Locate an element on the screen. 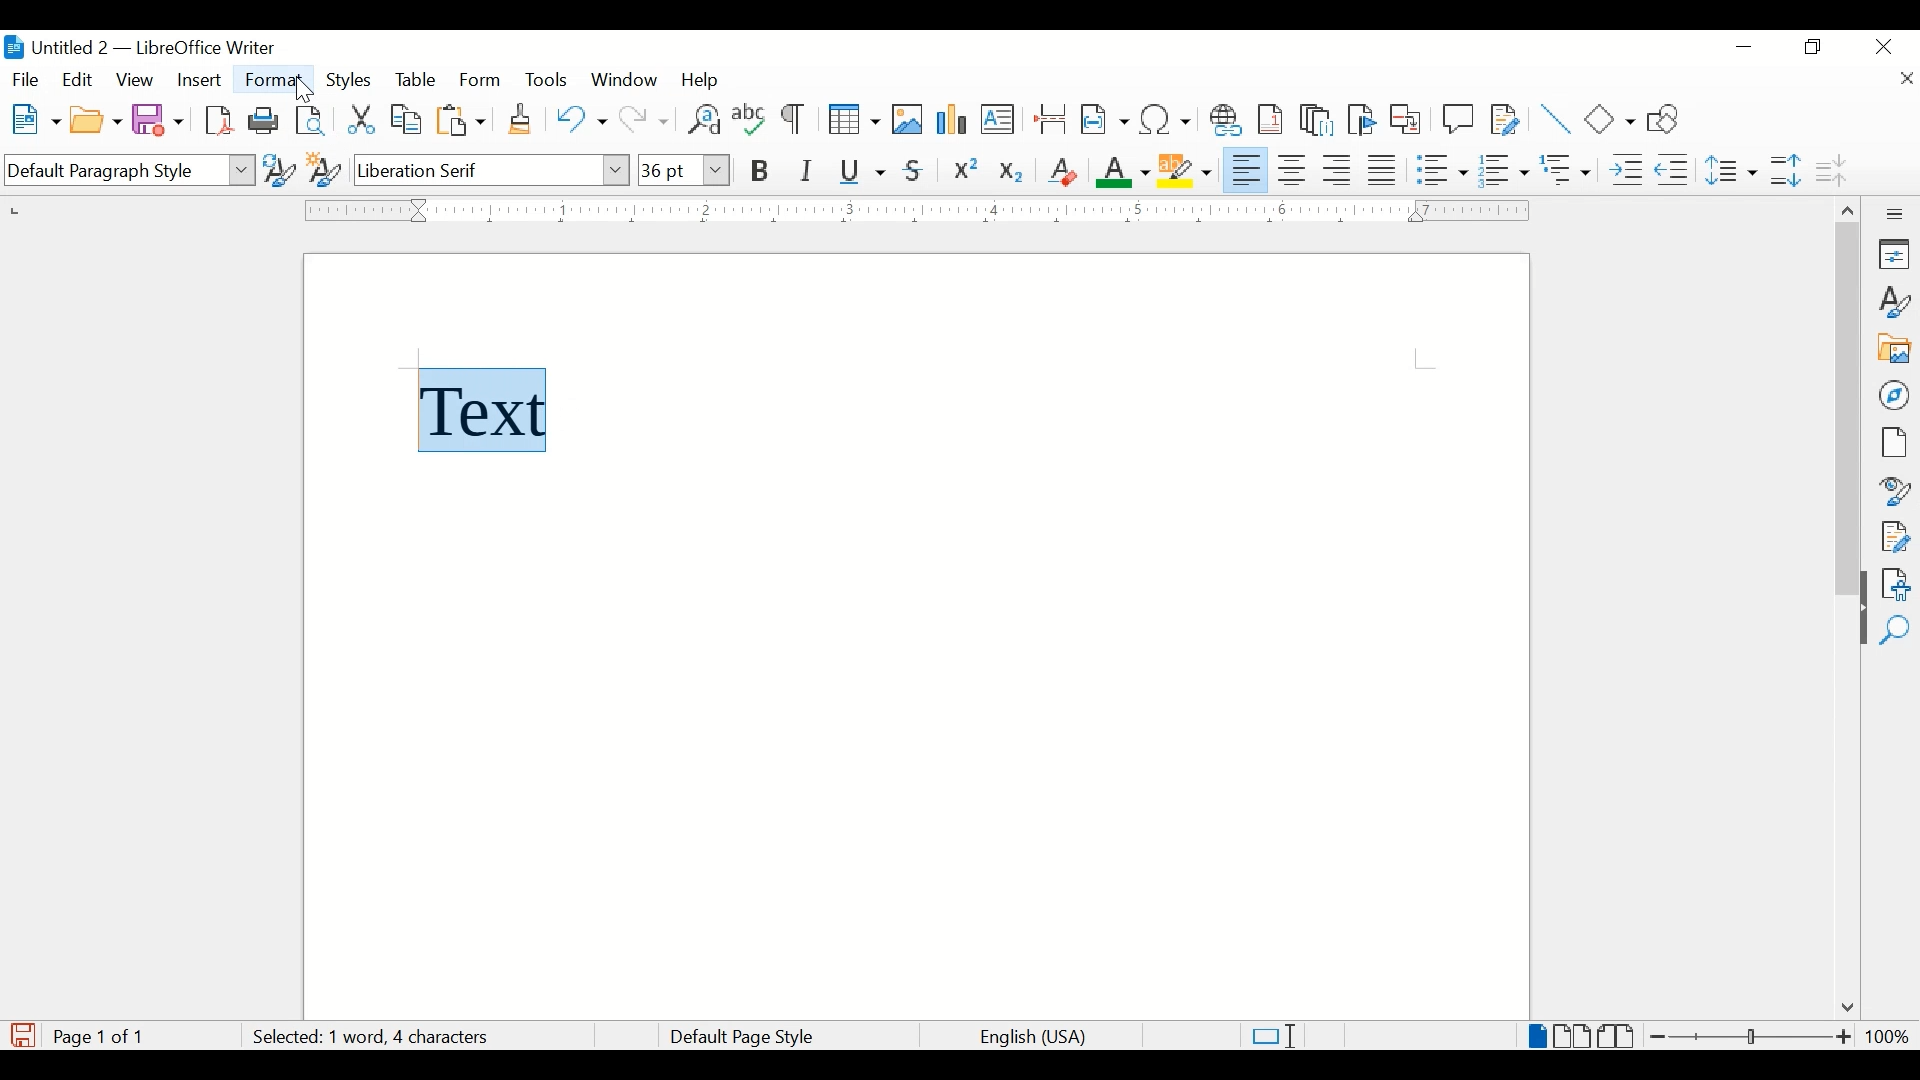  close is located at coordinates (1885, 45).